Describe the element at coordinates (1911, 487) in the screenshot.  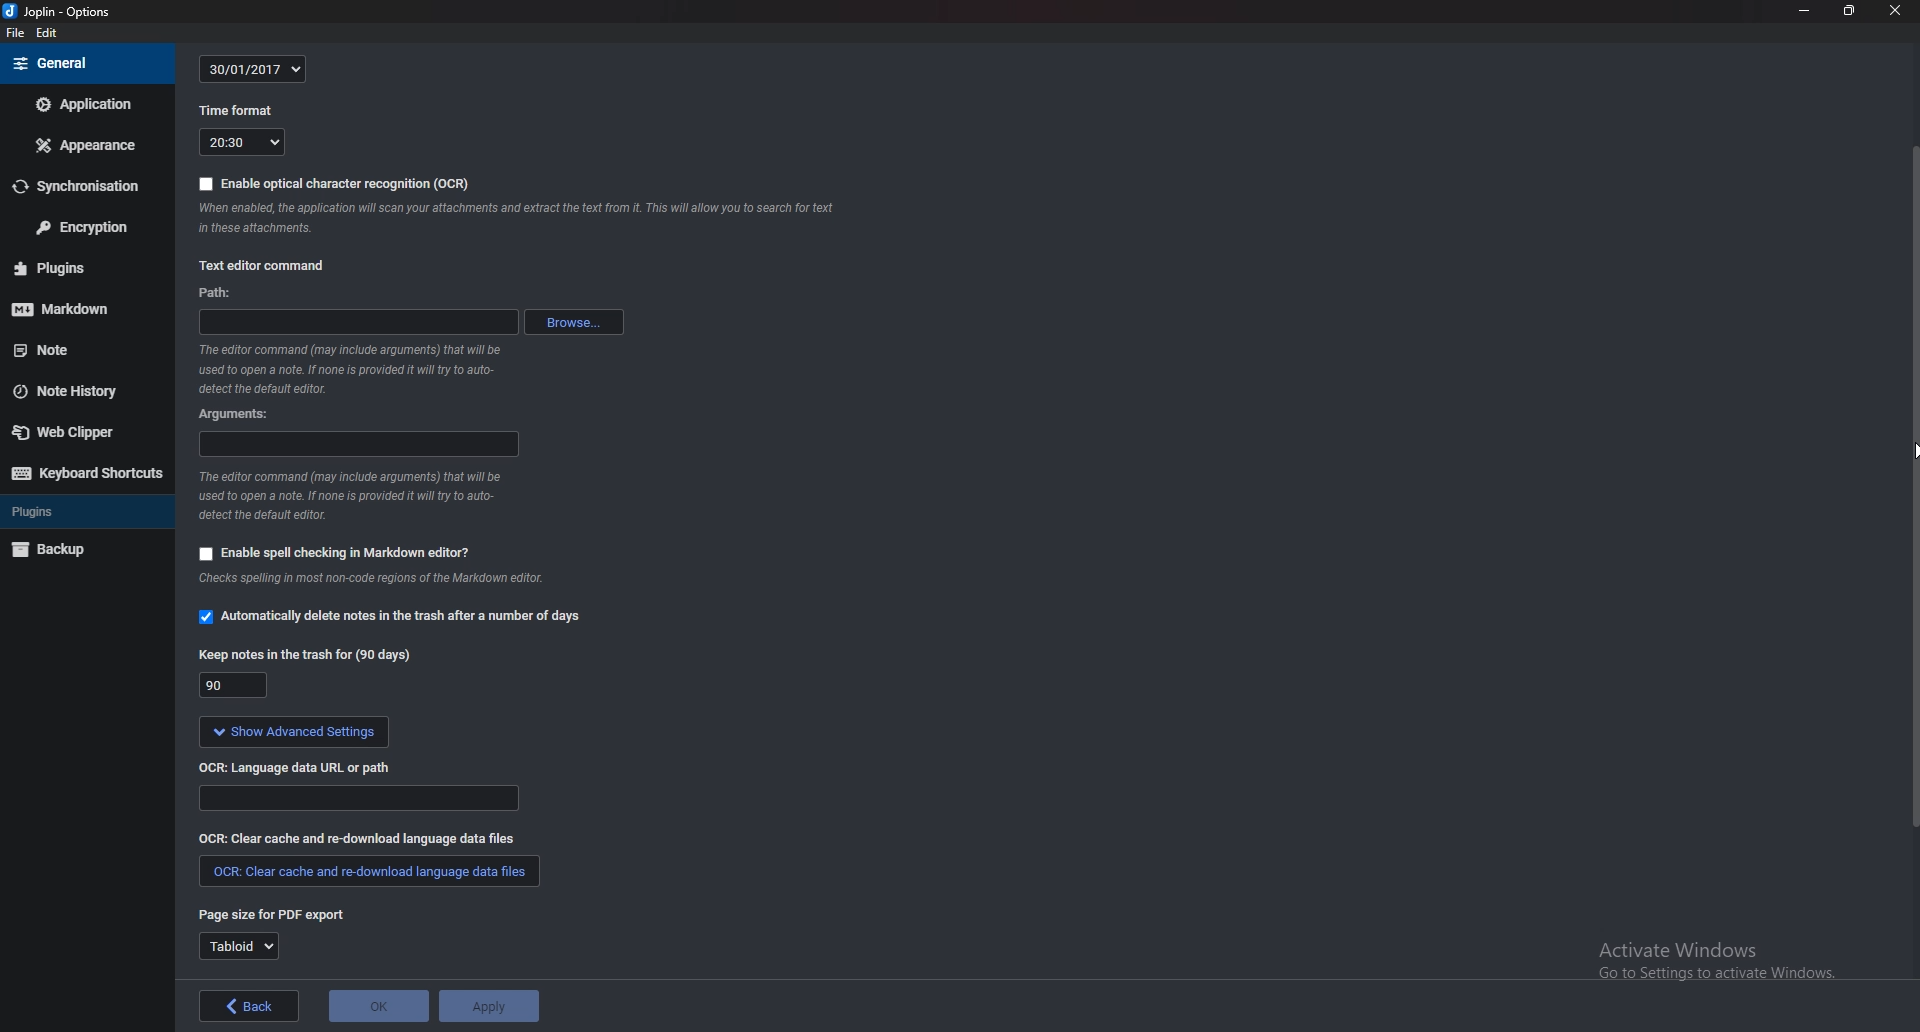
I see `Scroll bar` at that location.